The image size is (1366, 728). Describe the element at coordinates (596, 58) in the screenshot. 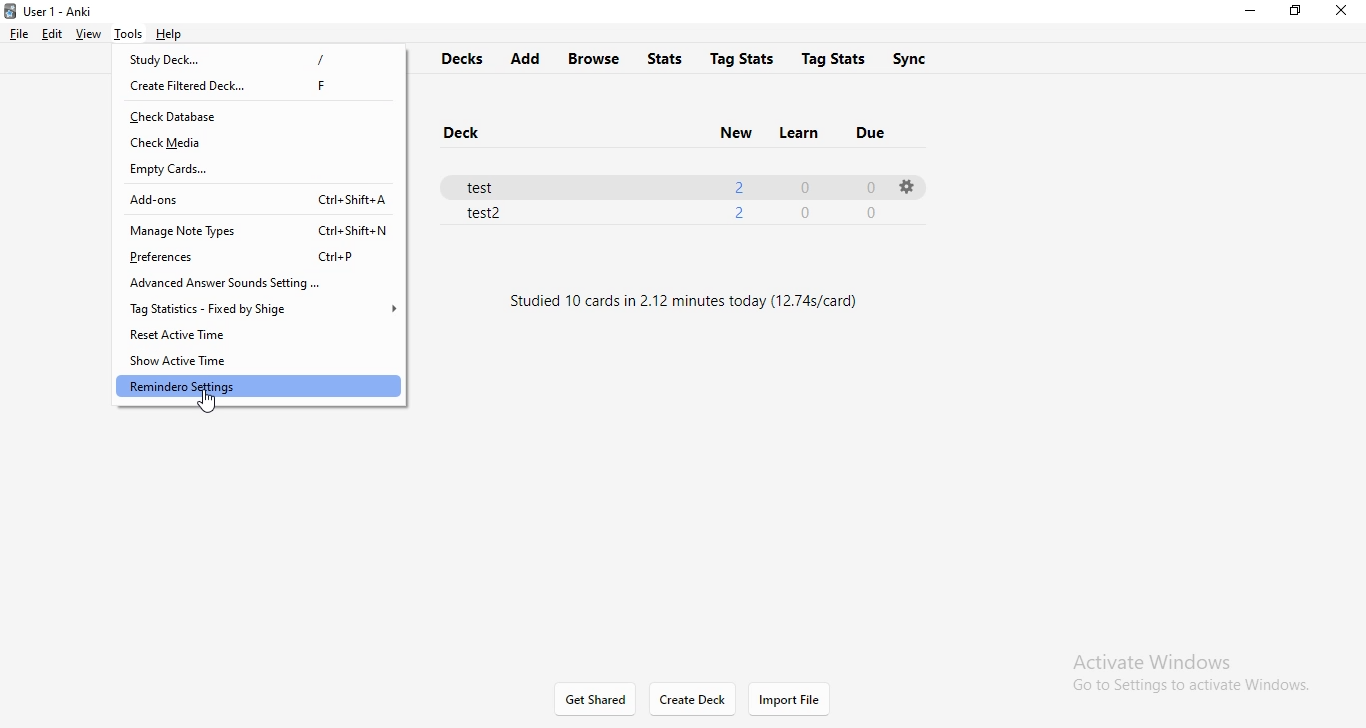

I see `browse` at that location.